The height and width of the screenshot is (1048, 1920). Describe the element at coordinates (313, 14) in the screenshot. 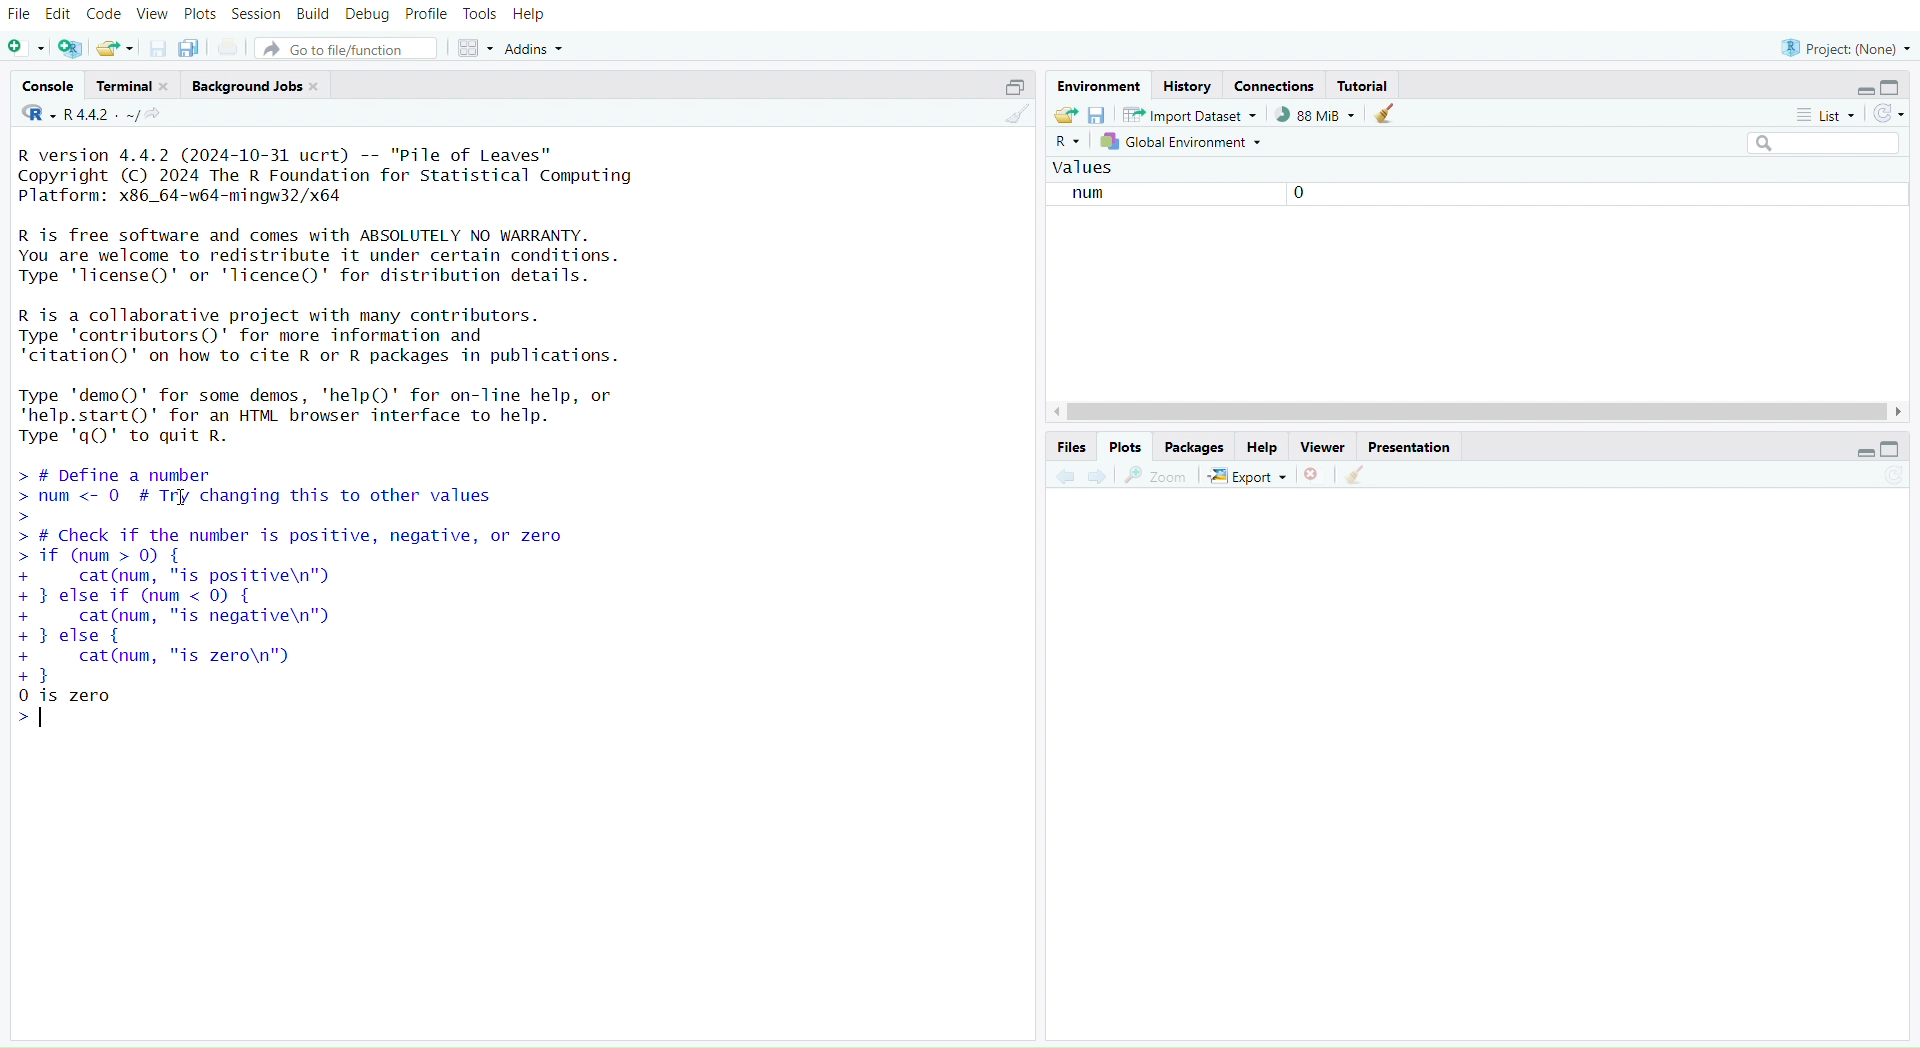

I see `build` at that location.